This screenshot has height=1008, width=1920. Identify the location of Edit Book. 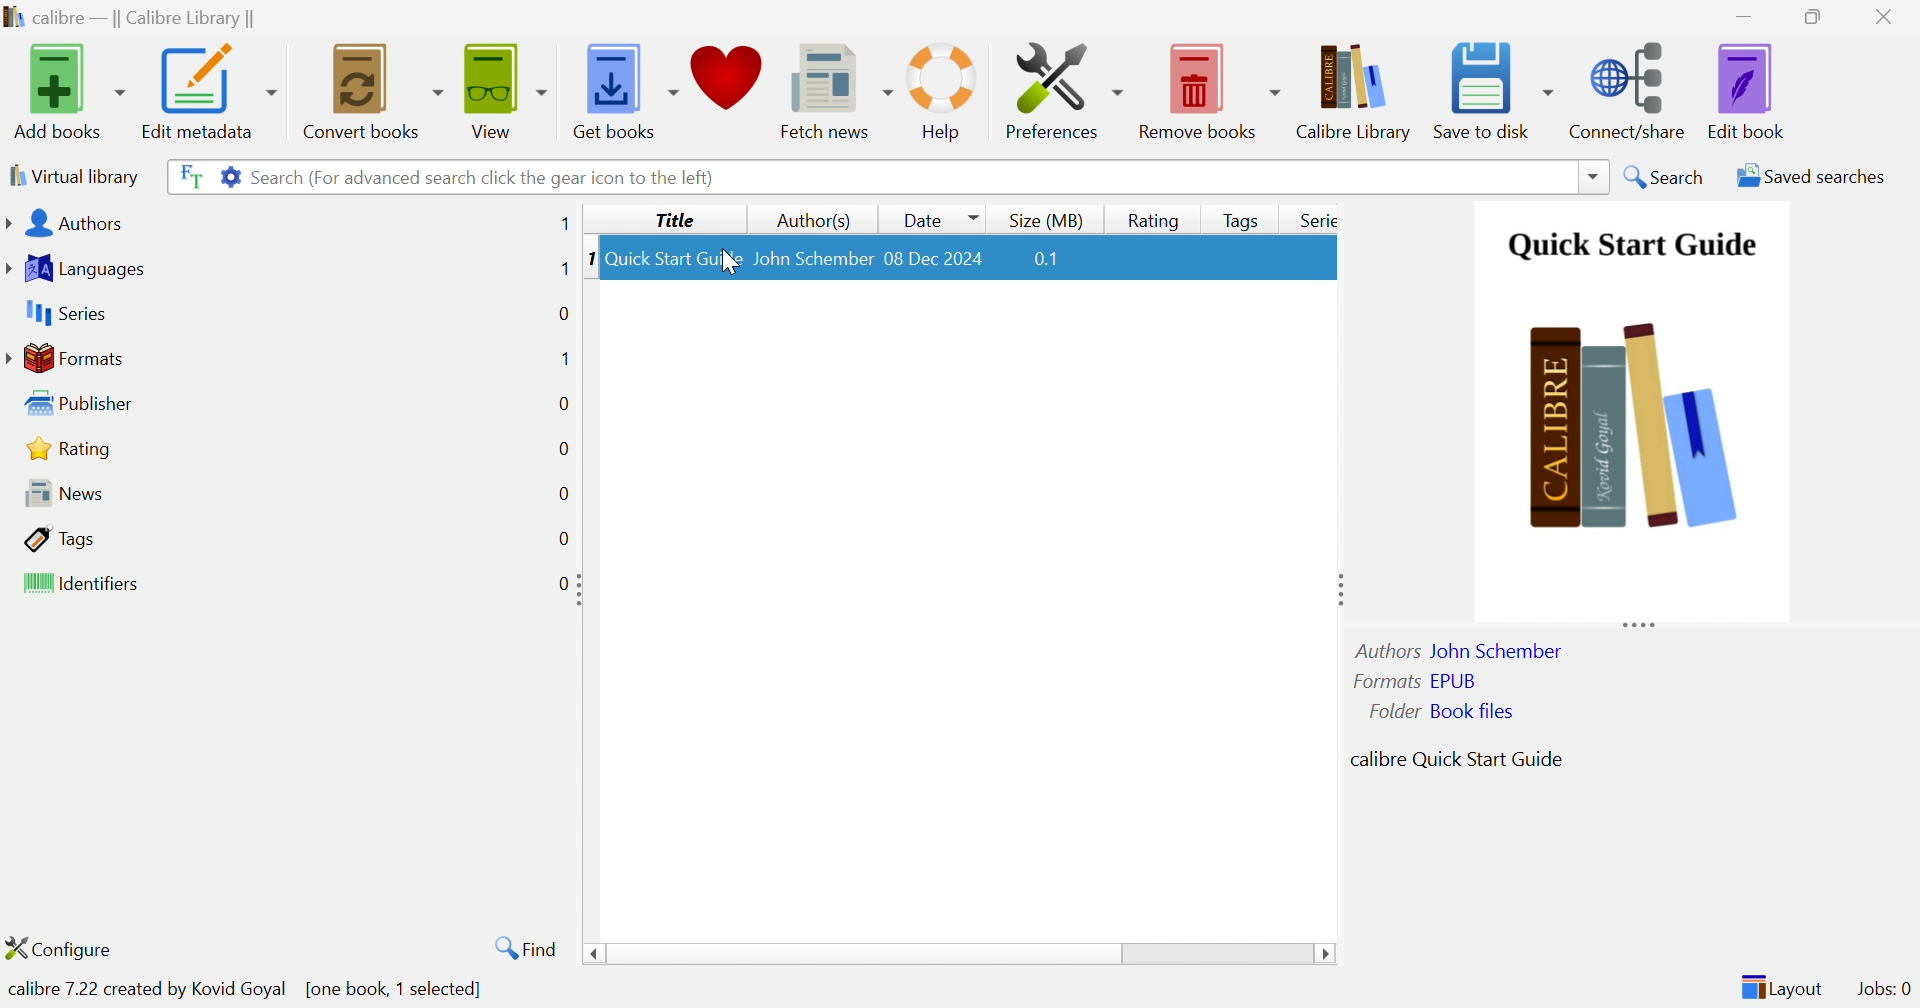
(1749, 90).